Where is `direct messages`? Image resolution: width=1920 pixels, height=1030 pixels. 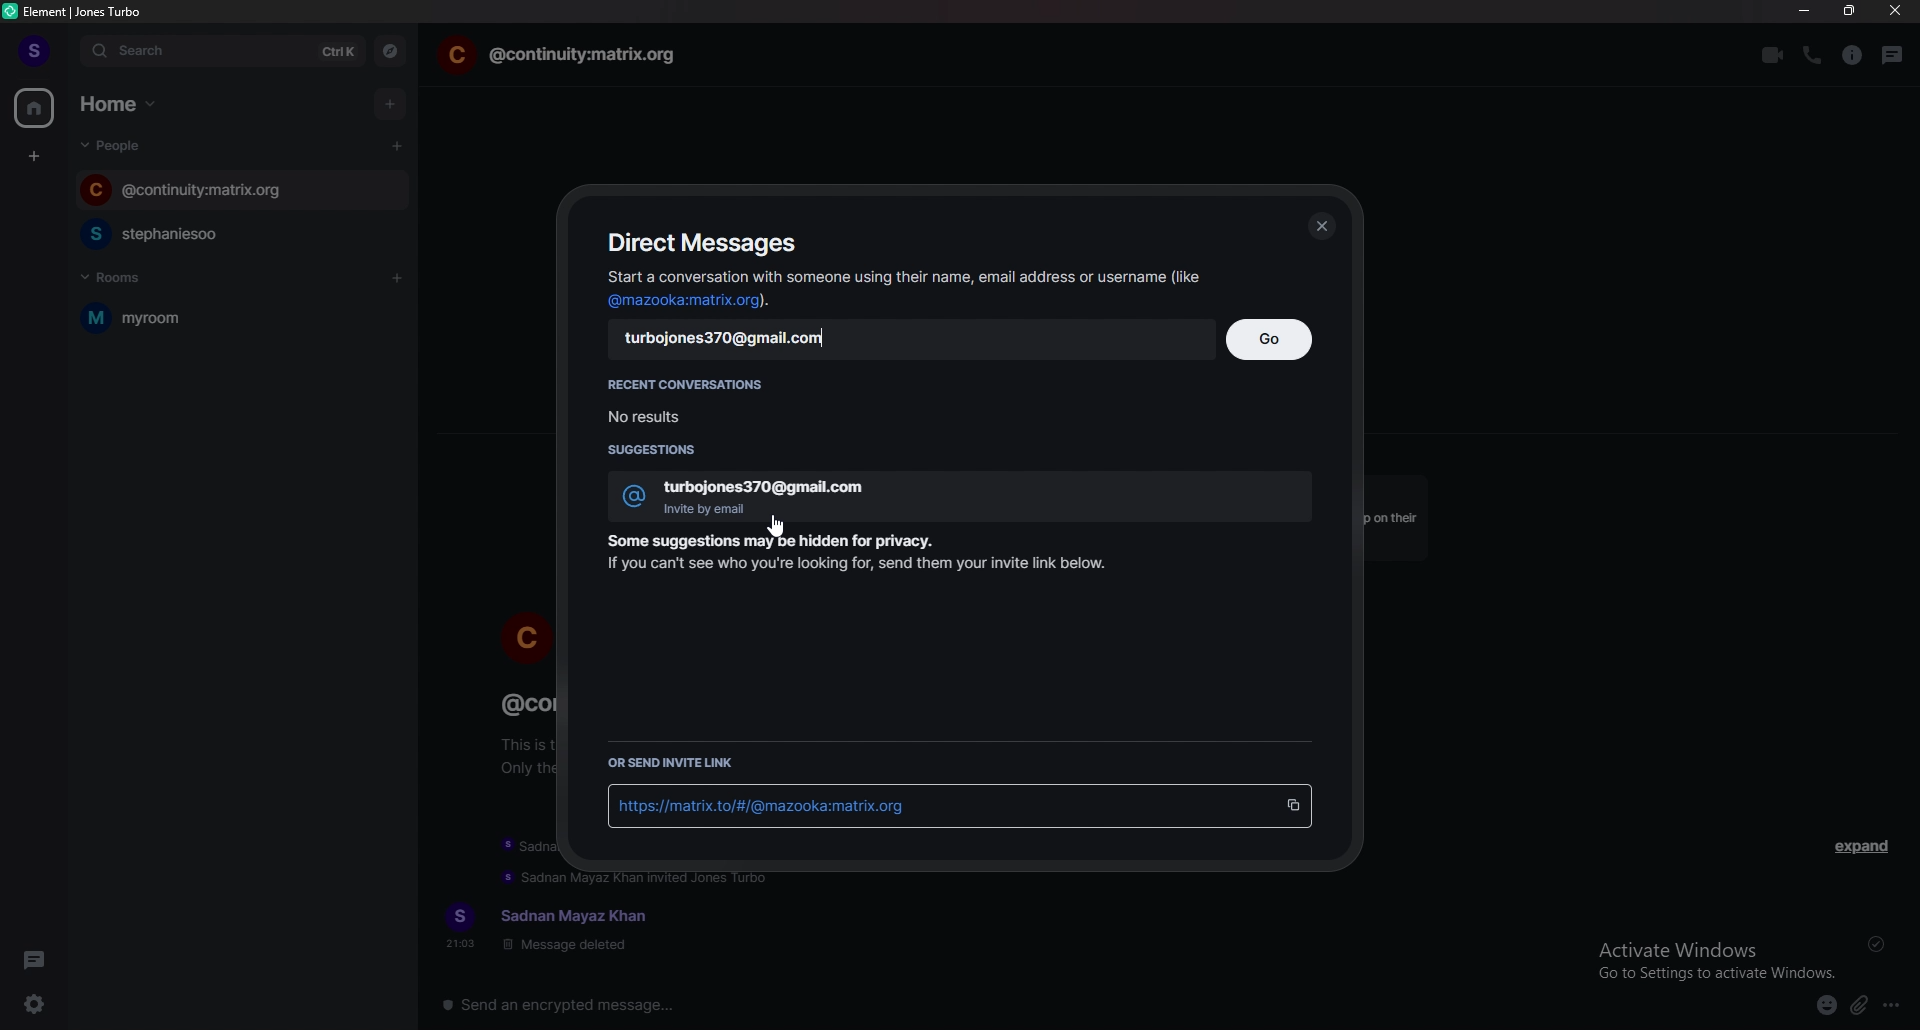 direct messages is located at coordinates (702, 241).